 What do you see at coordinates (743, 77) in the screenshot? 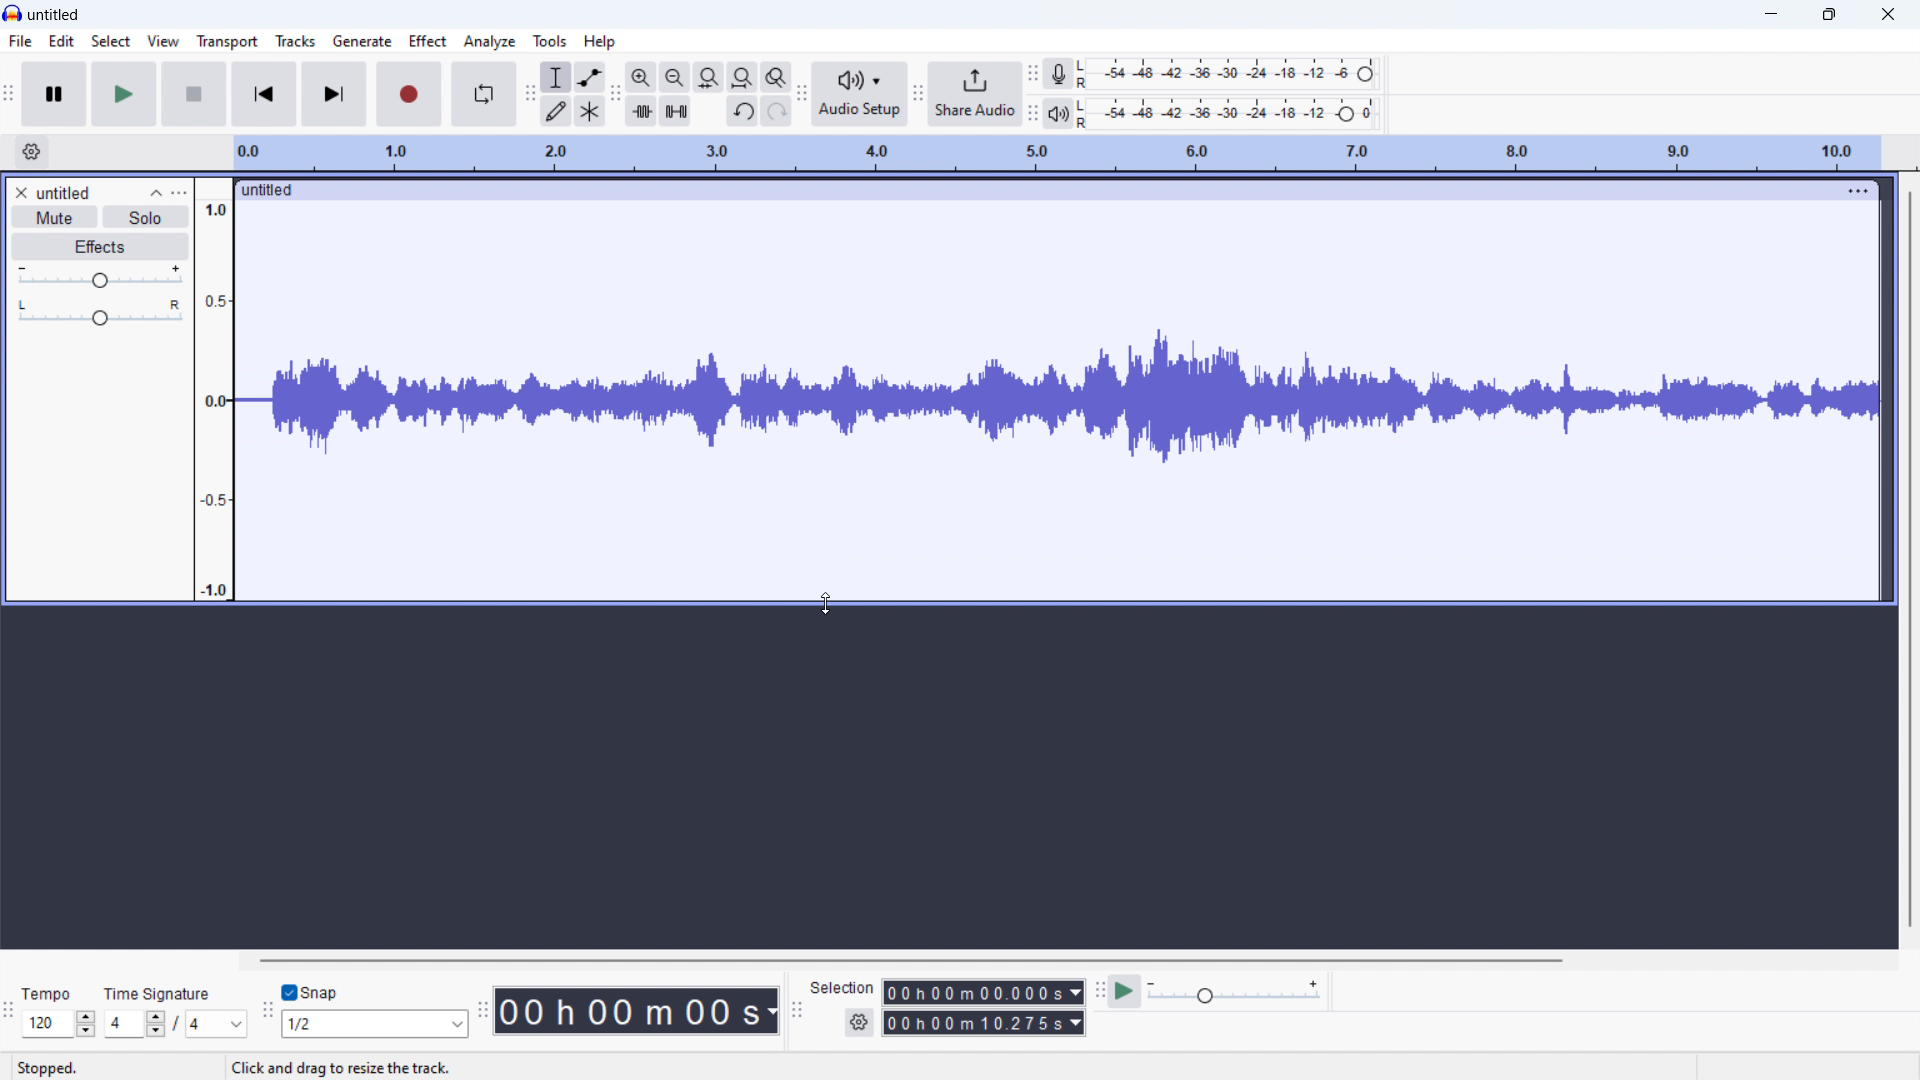
I see `fit project to width` at bounding box center [743, 77].